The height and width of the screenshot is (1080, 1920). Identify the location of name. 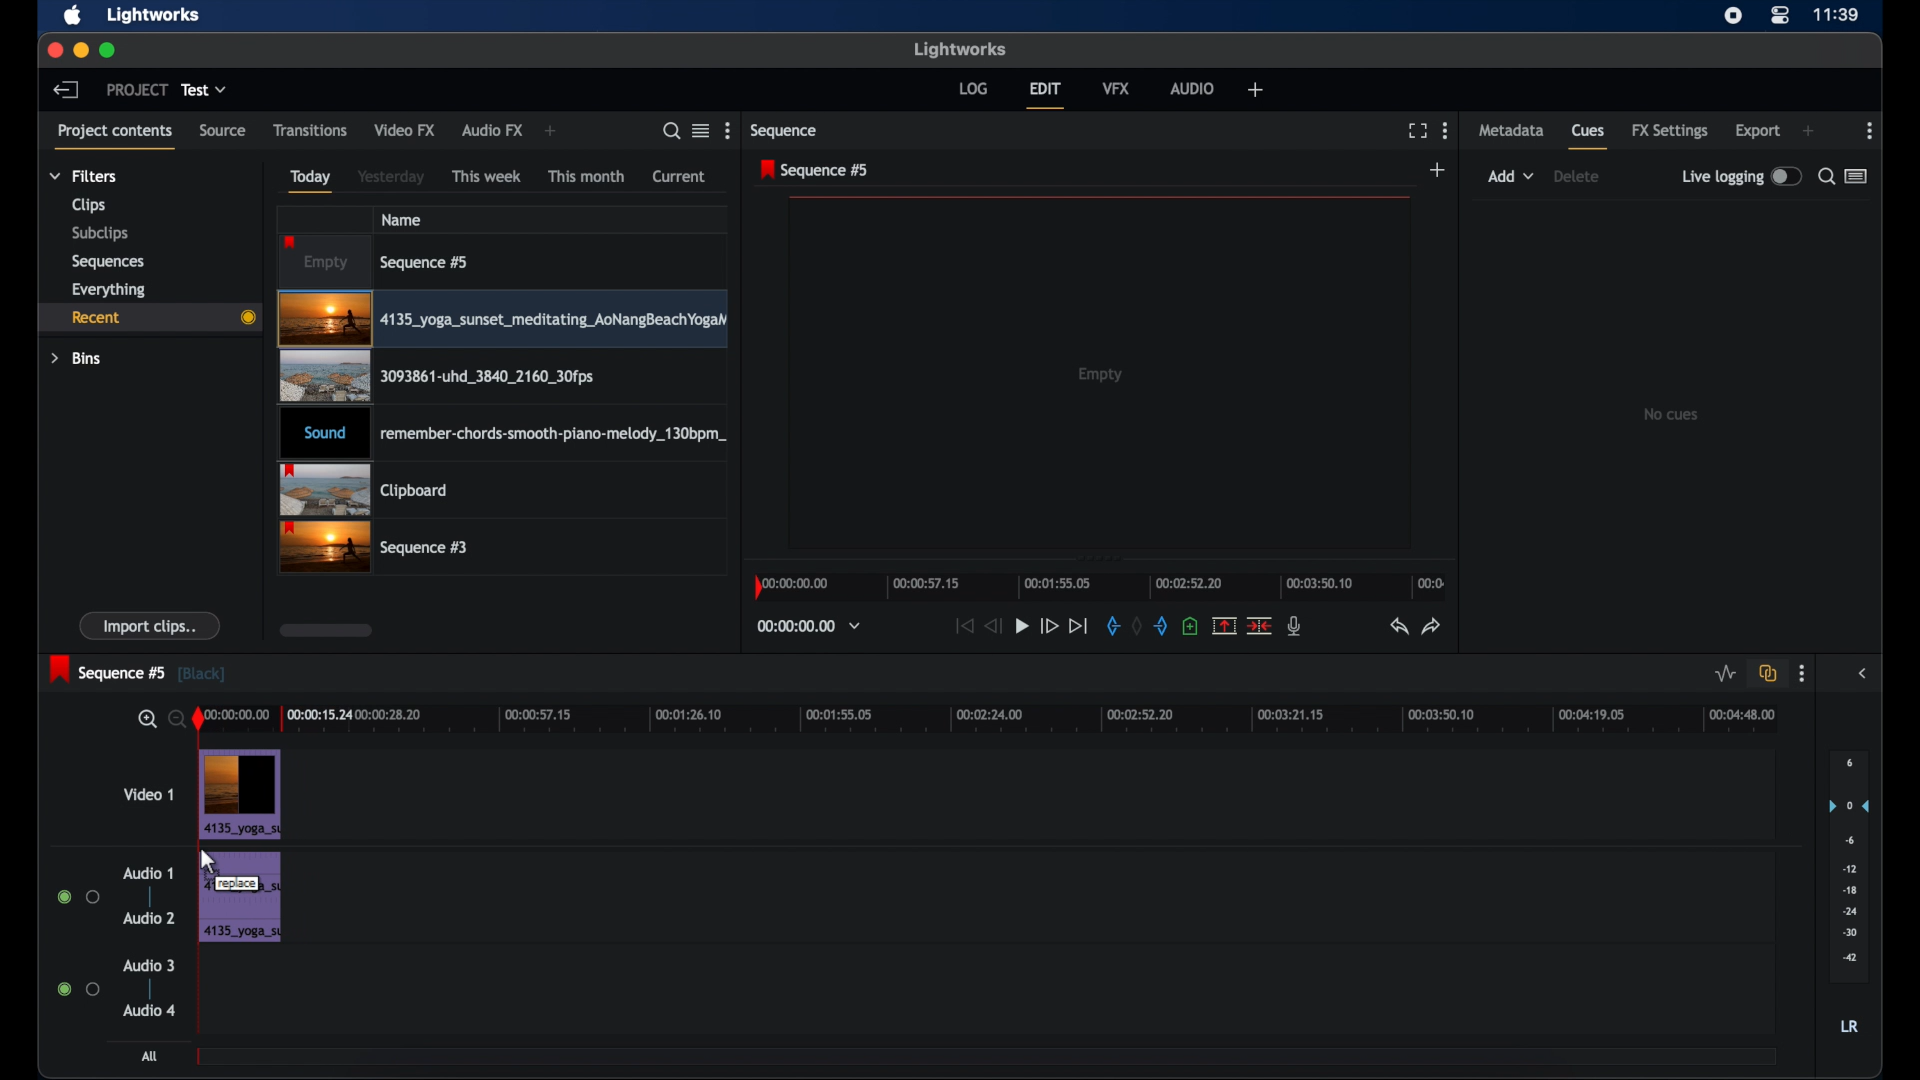
(403, 219).